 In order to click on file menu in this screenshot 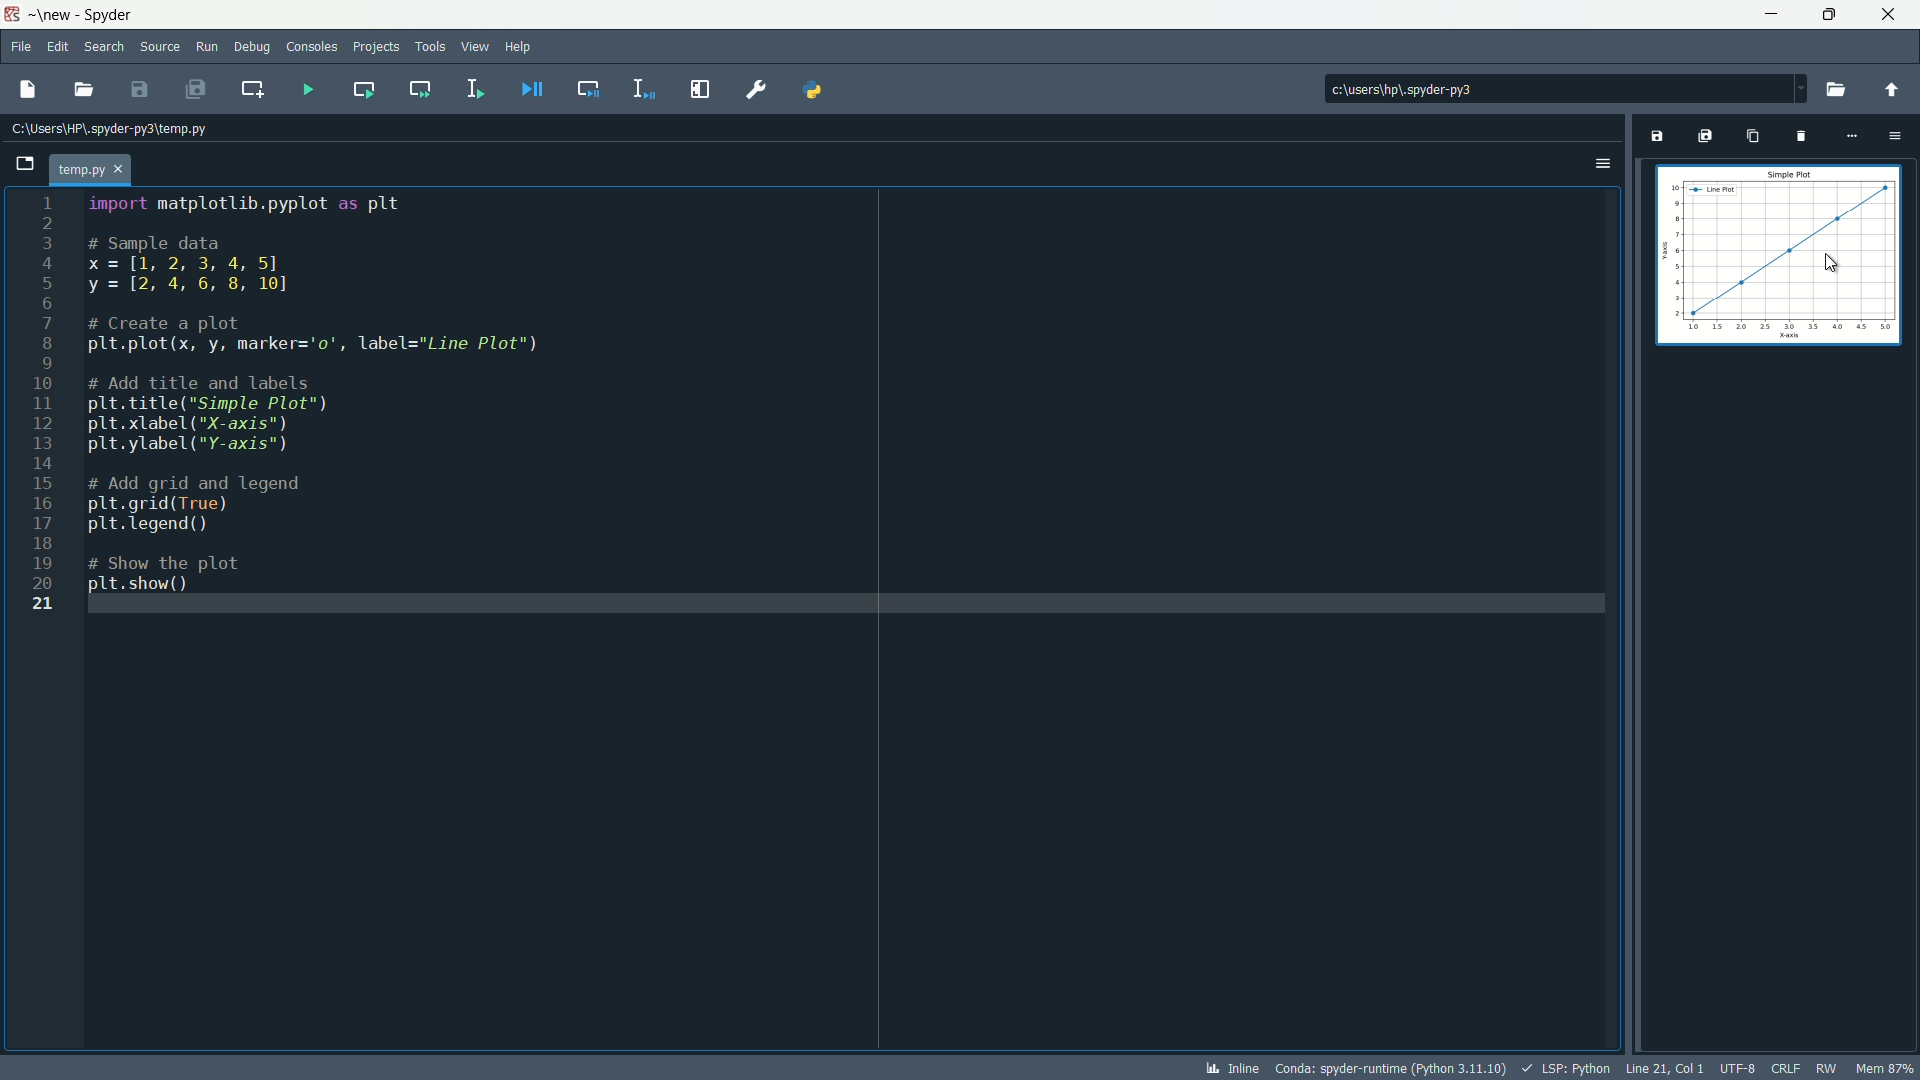, I will do `click(21, 46)`.